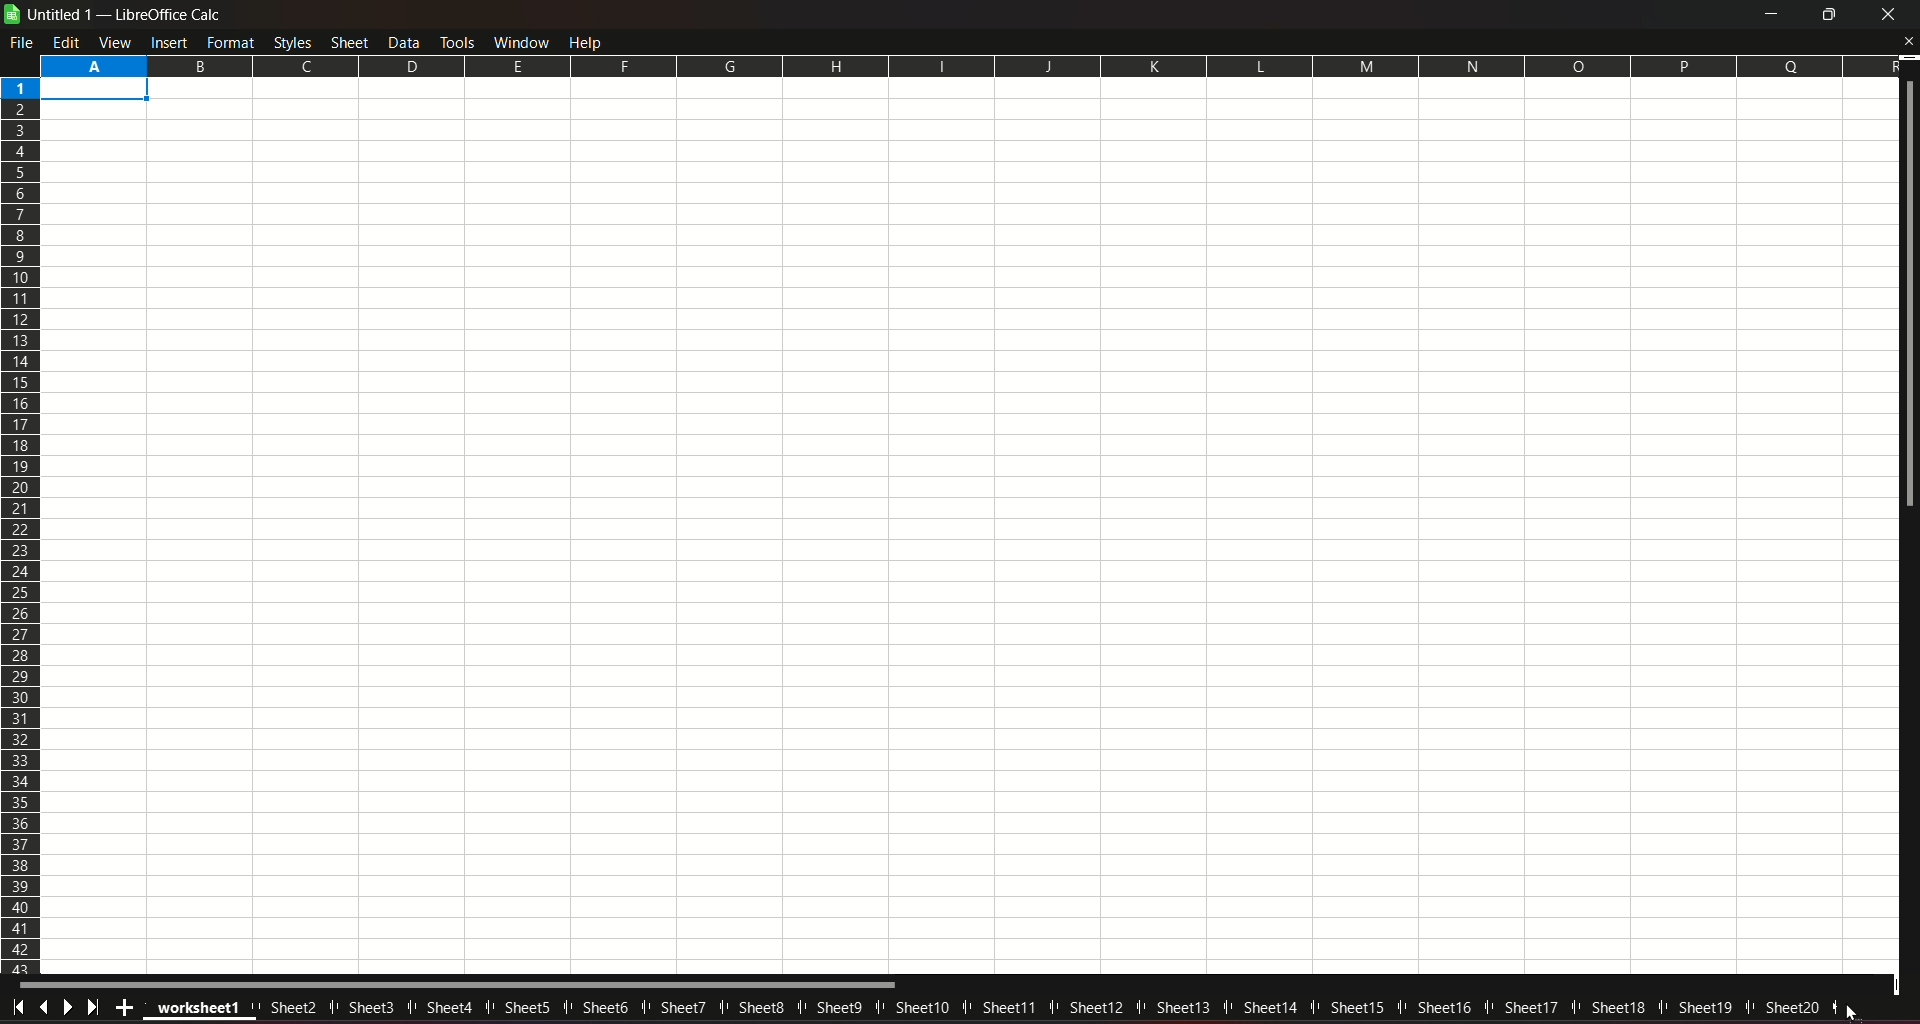 The width and height of the screenshot is (1920, 1024). I want to click on edit, so click(67, 42).